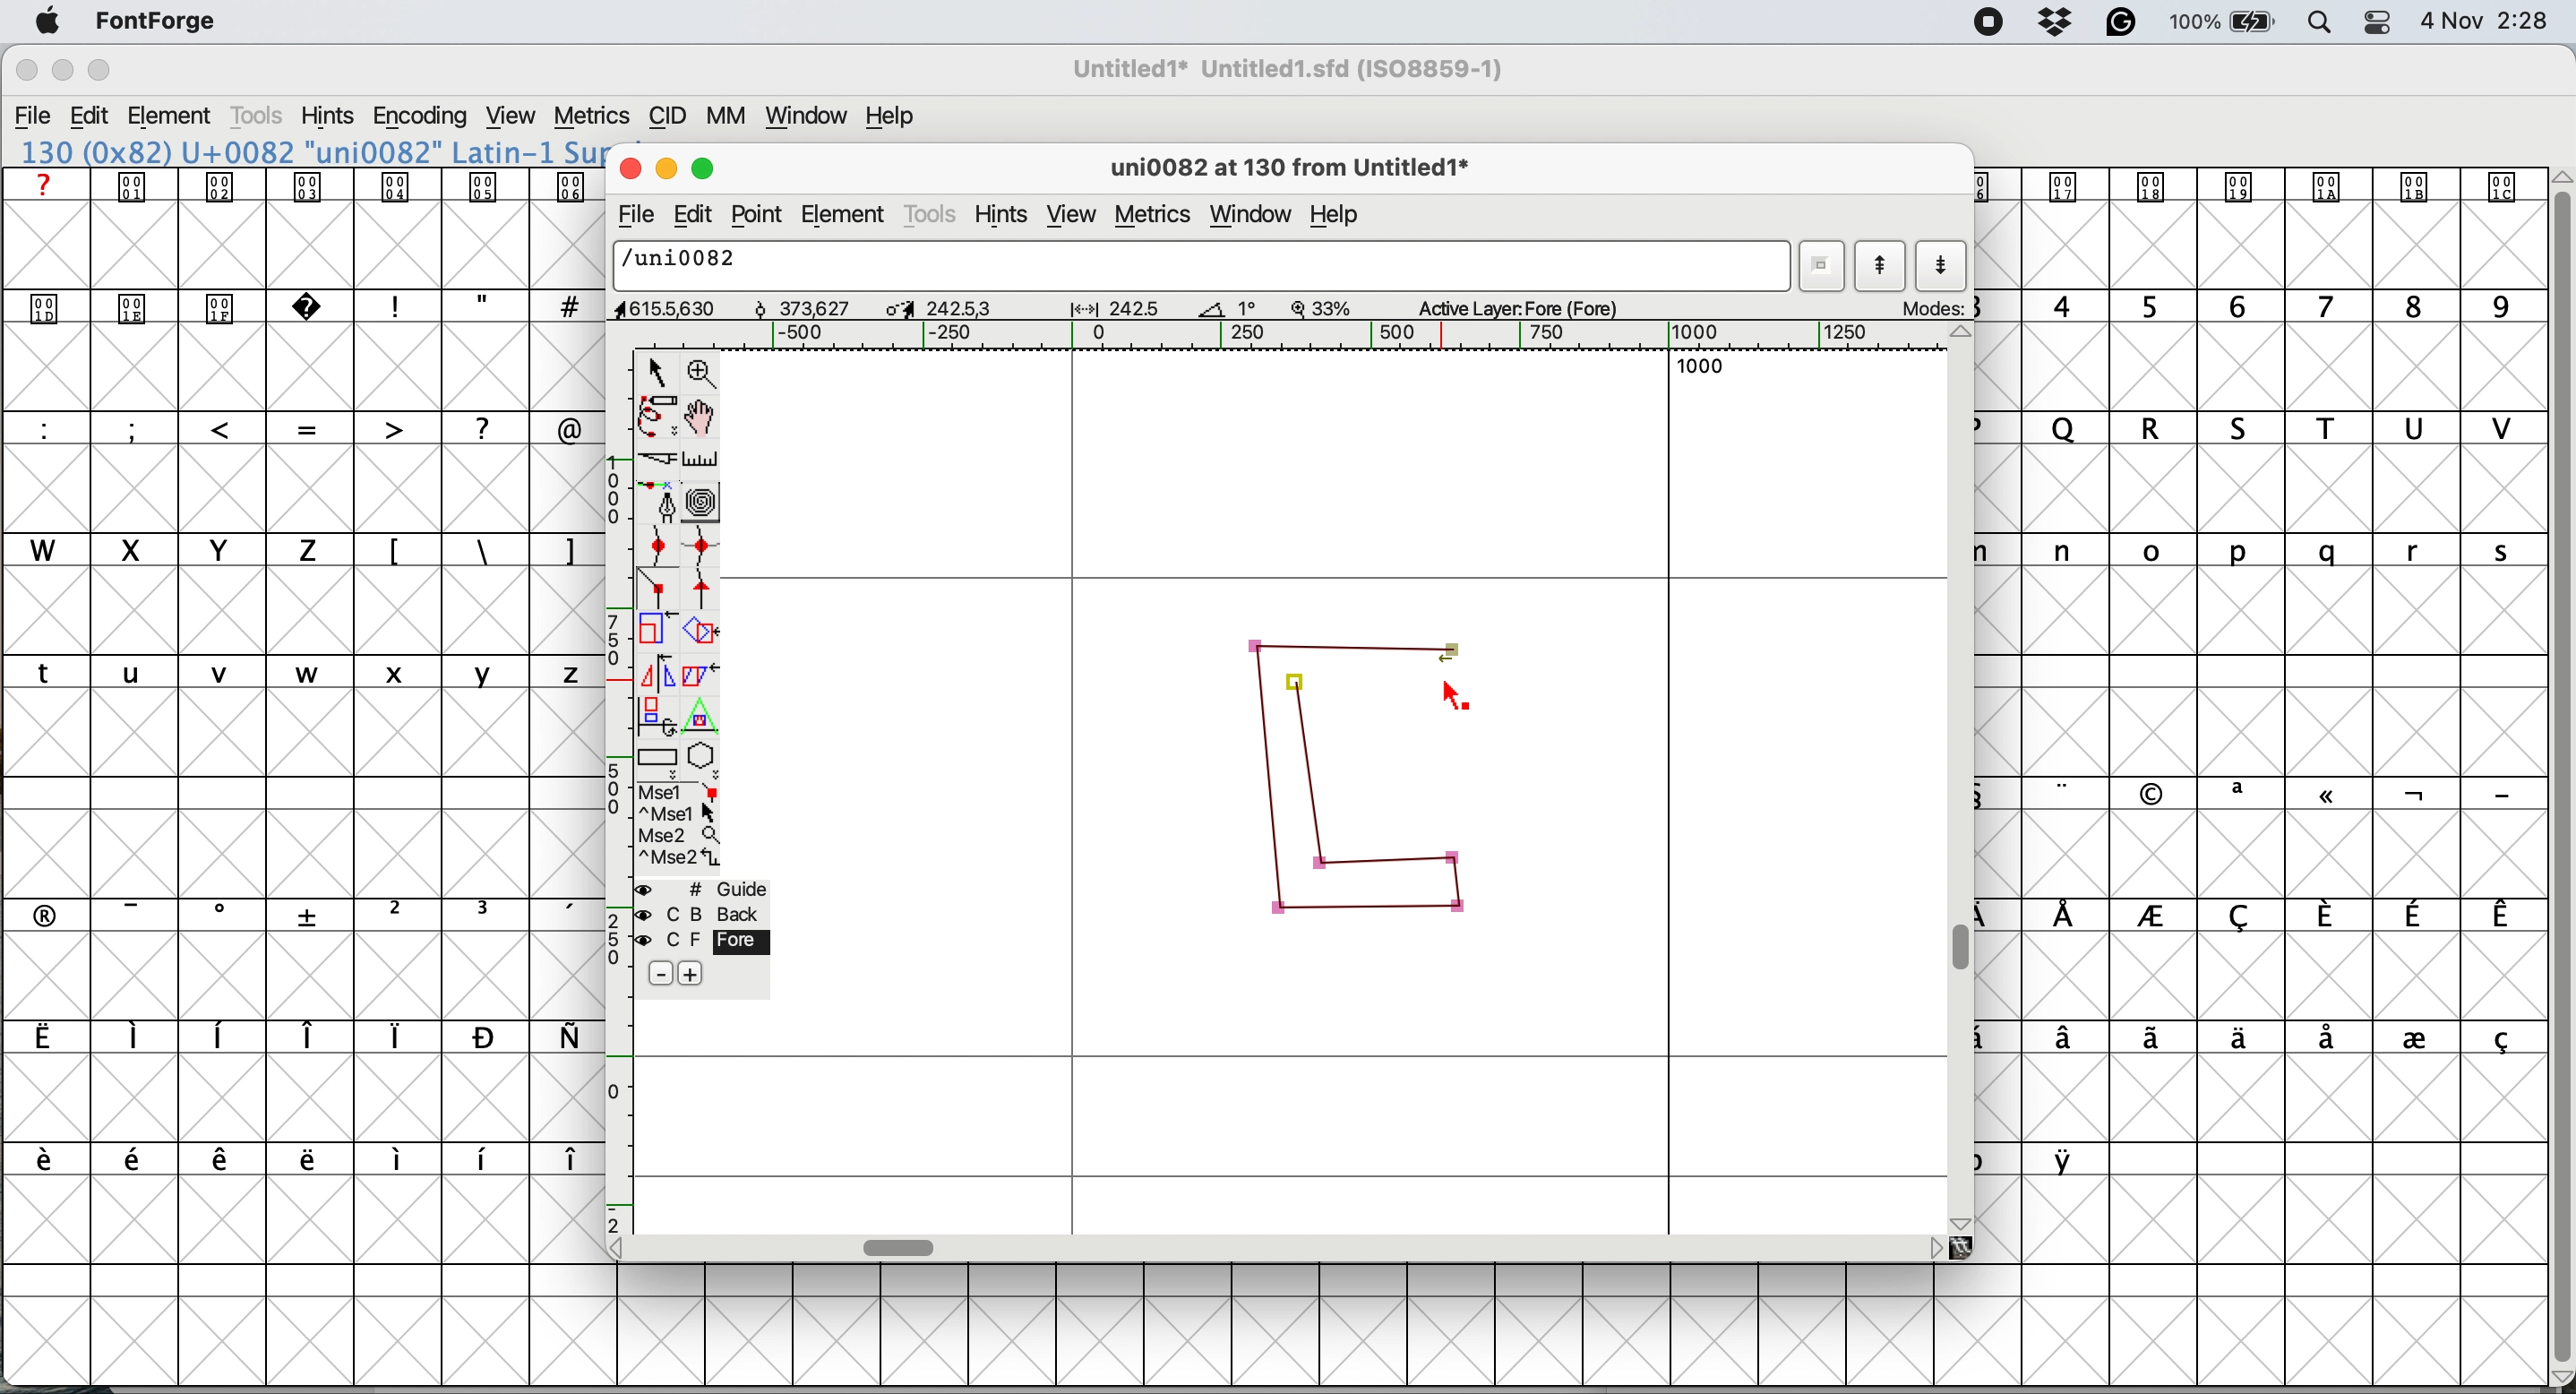 This screenshot has width=2576, height=1394. What do you see at coordinates (34, 116) in the screenshot?
I see `file` at bounding box center [34, 116].